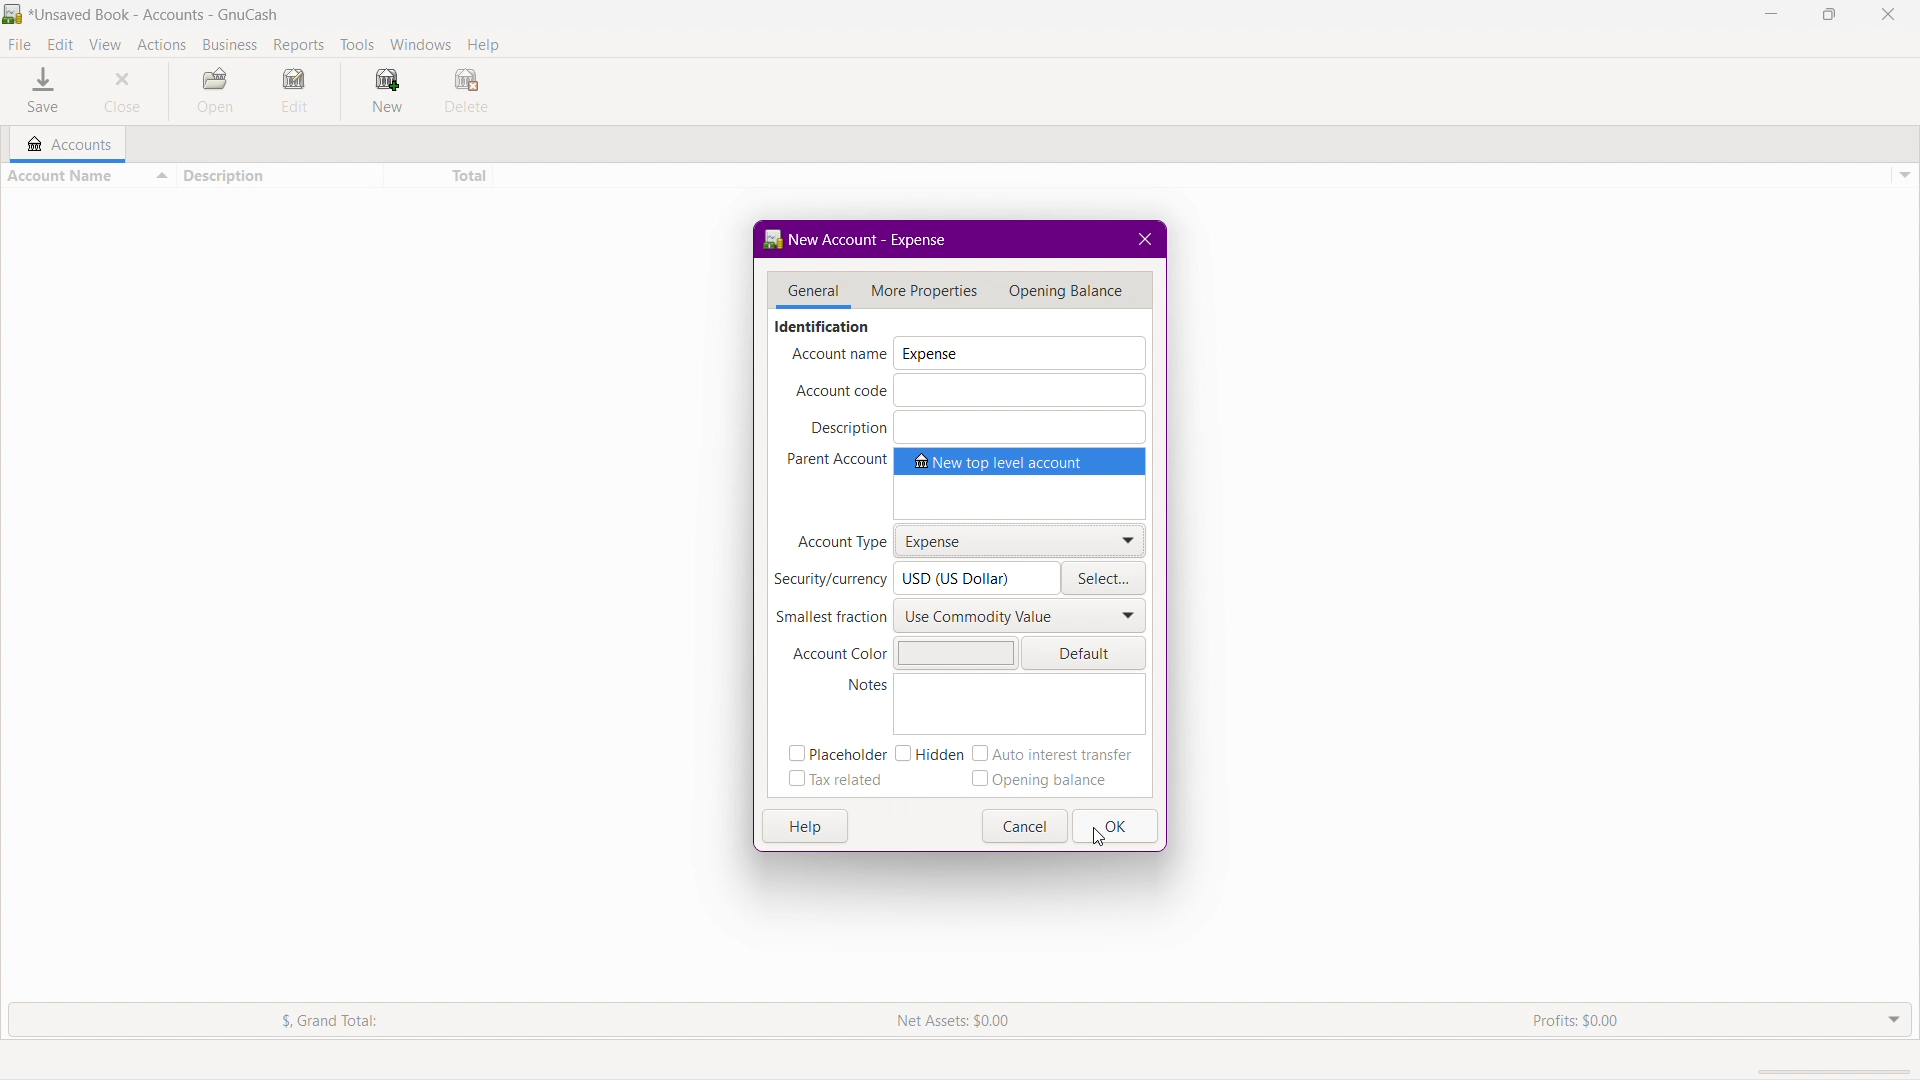 The height and width of the screenshot is (1080, 1920). I want to click on Description, so click(280, 176).